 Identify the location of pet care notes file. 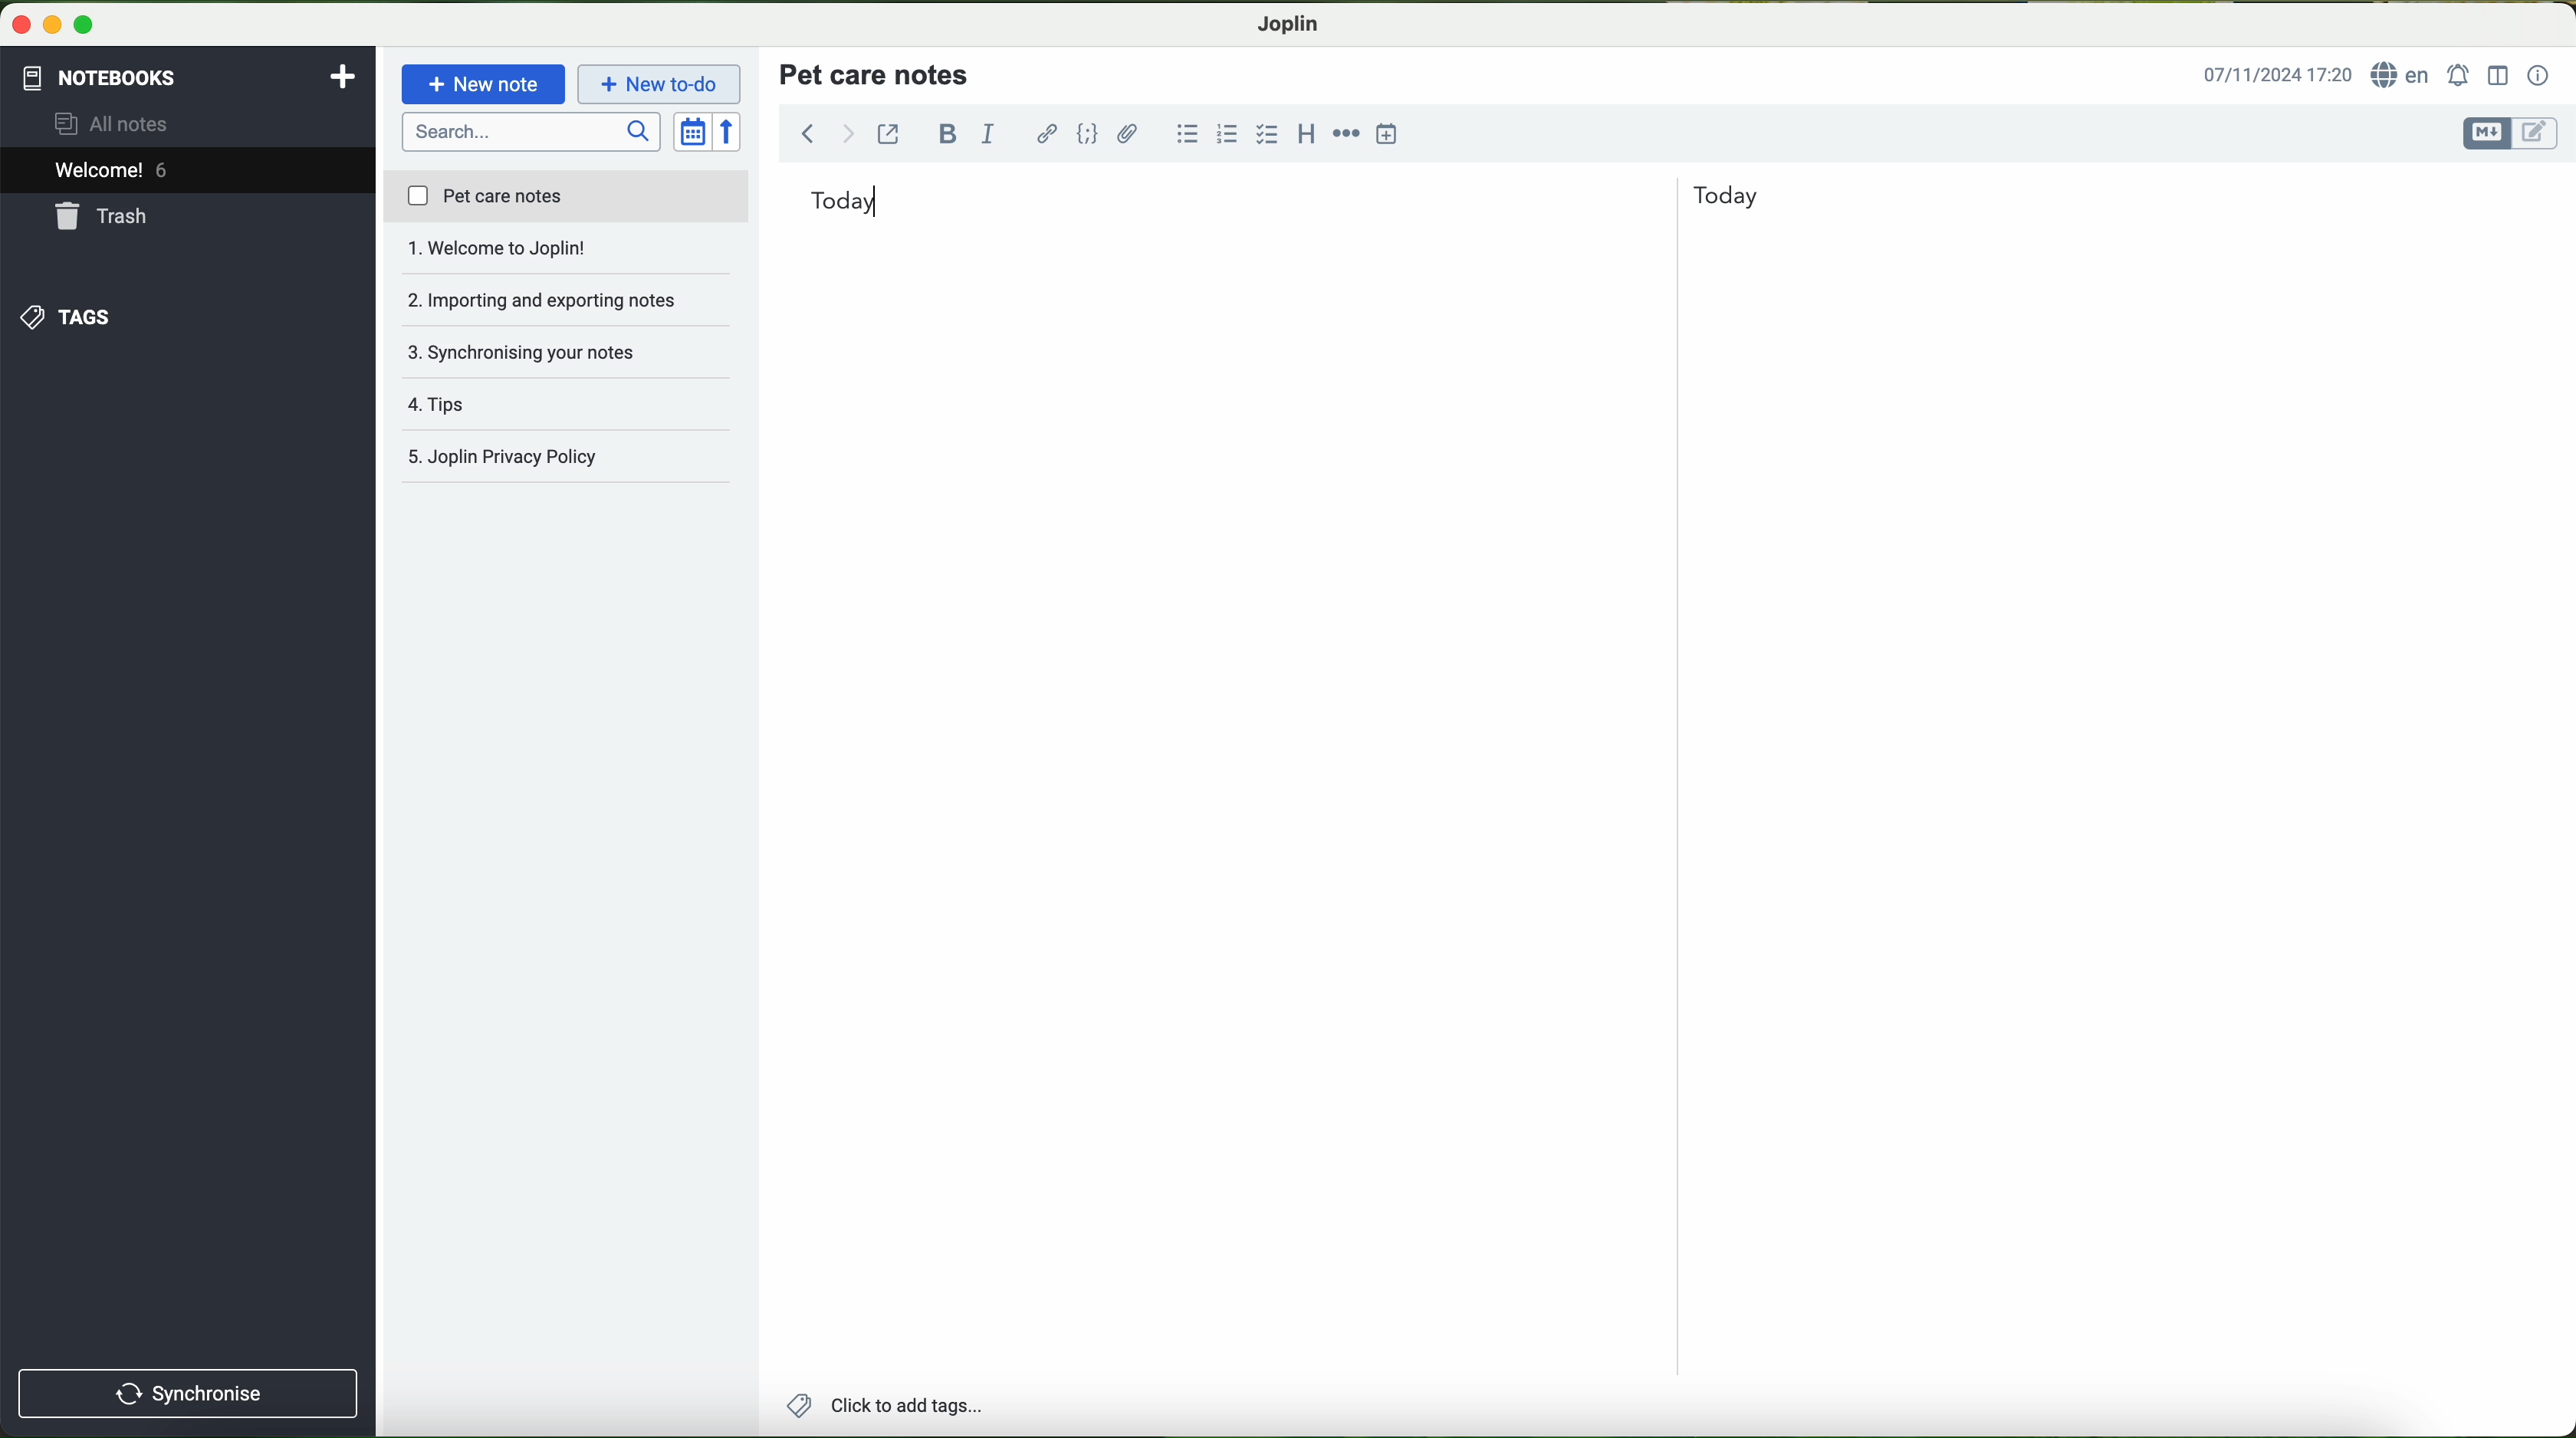
(565, 198).